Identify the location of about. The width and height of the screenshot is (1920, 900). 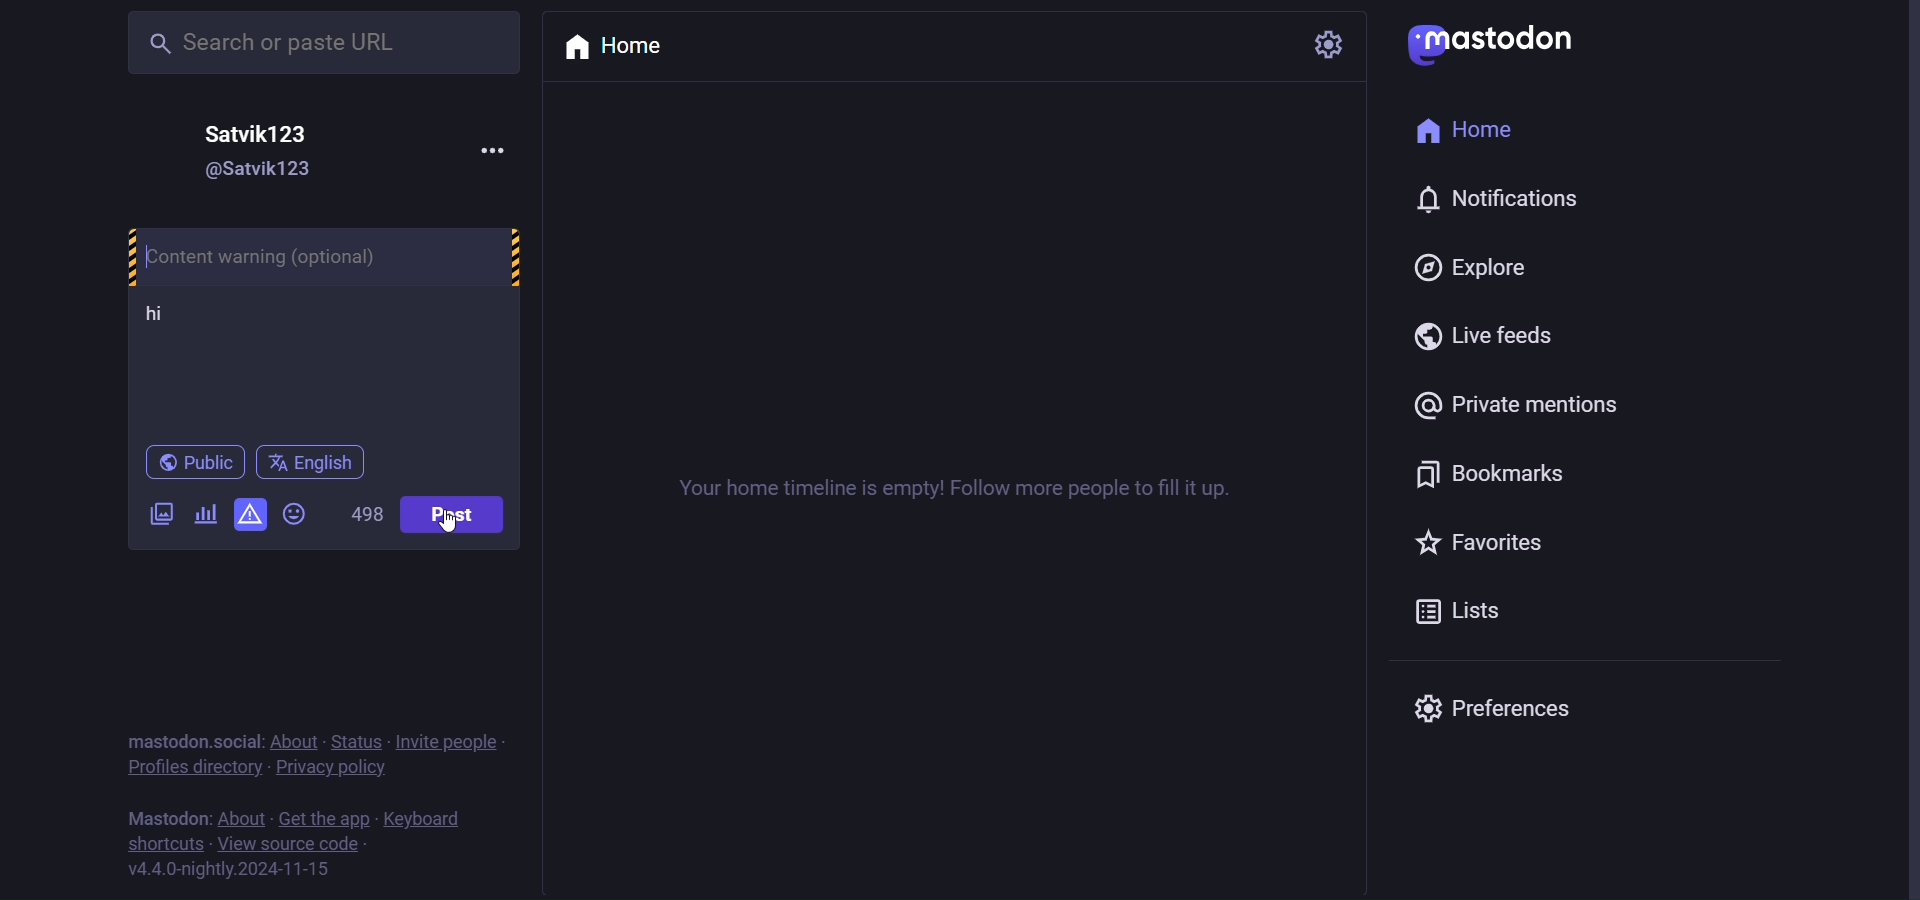
(242, 820).